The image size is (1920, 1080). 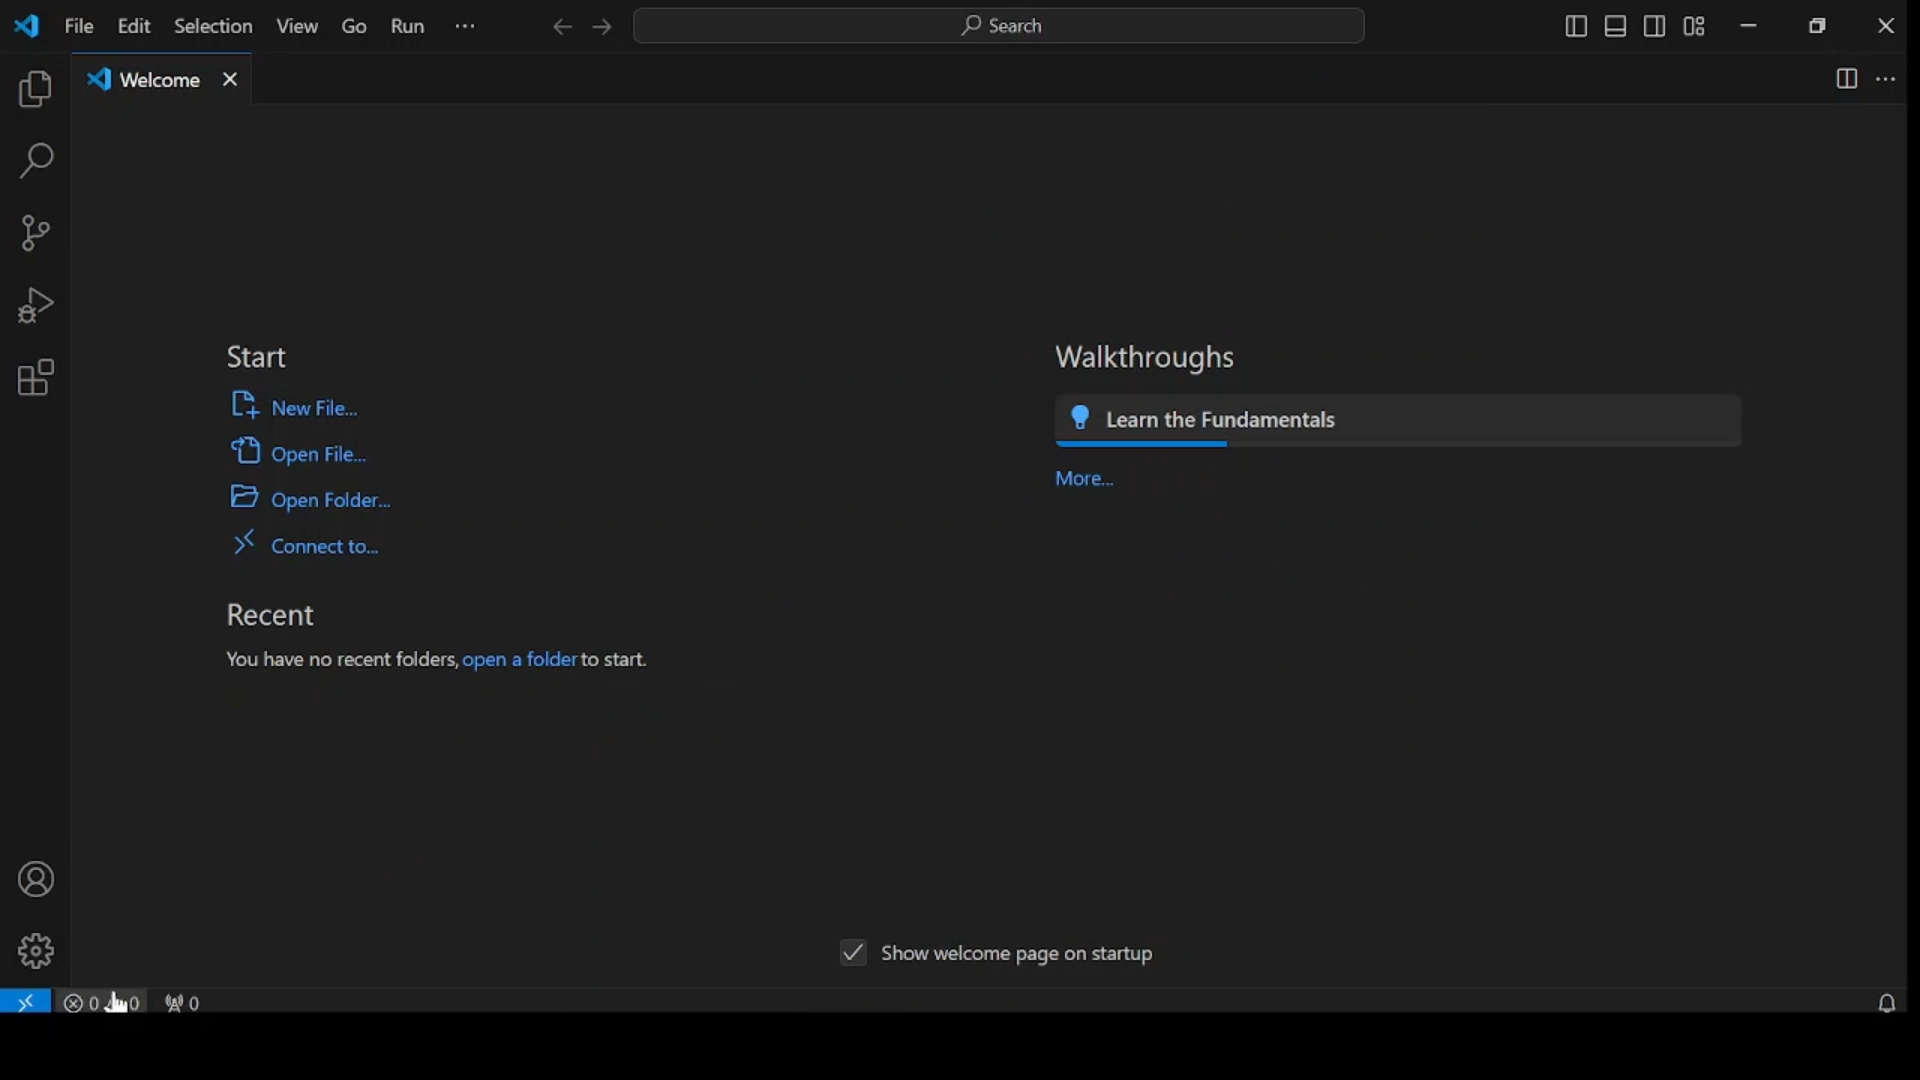 What do you see at coordinates (311, 497) in the screenshot?
I see `open a folder` at bounding box center [311, 497].